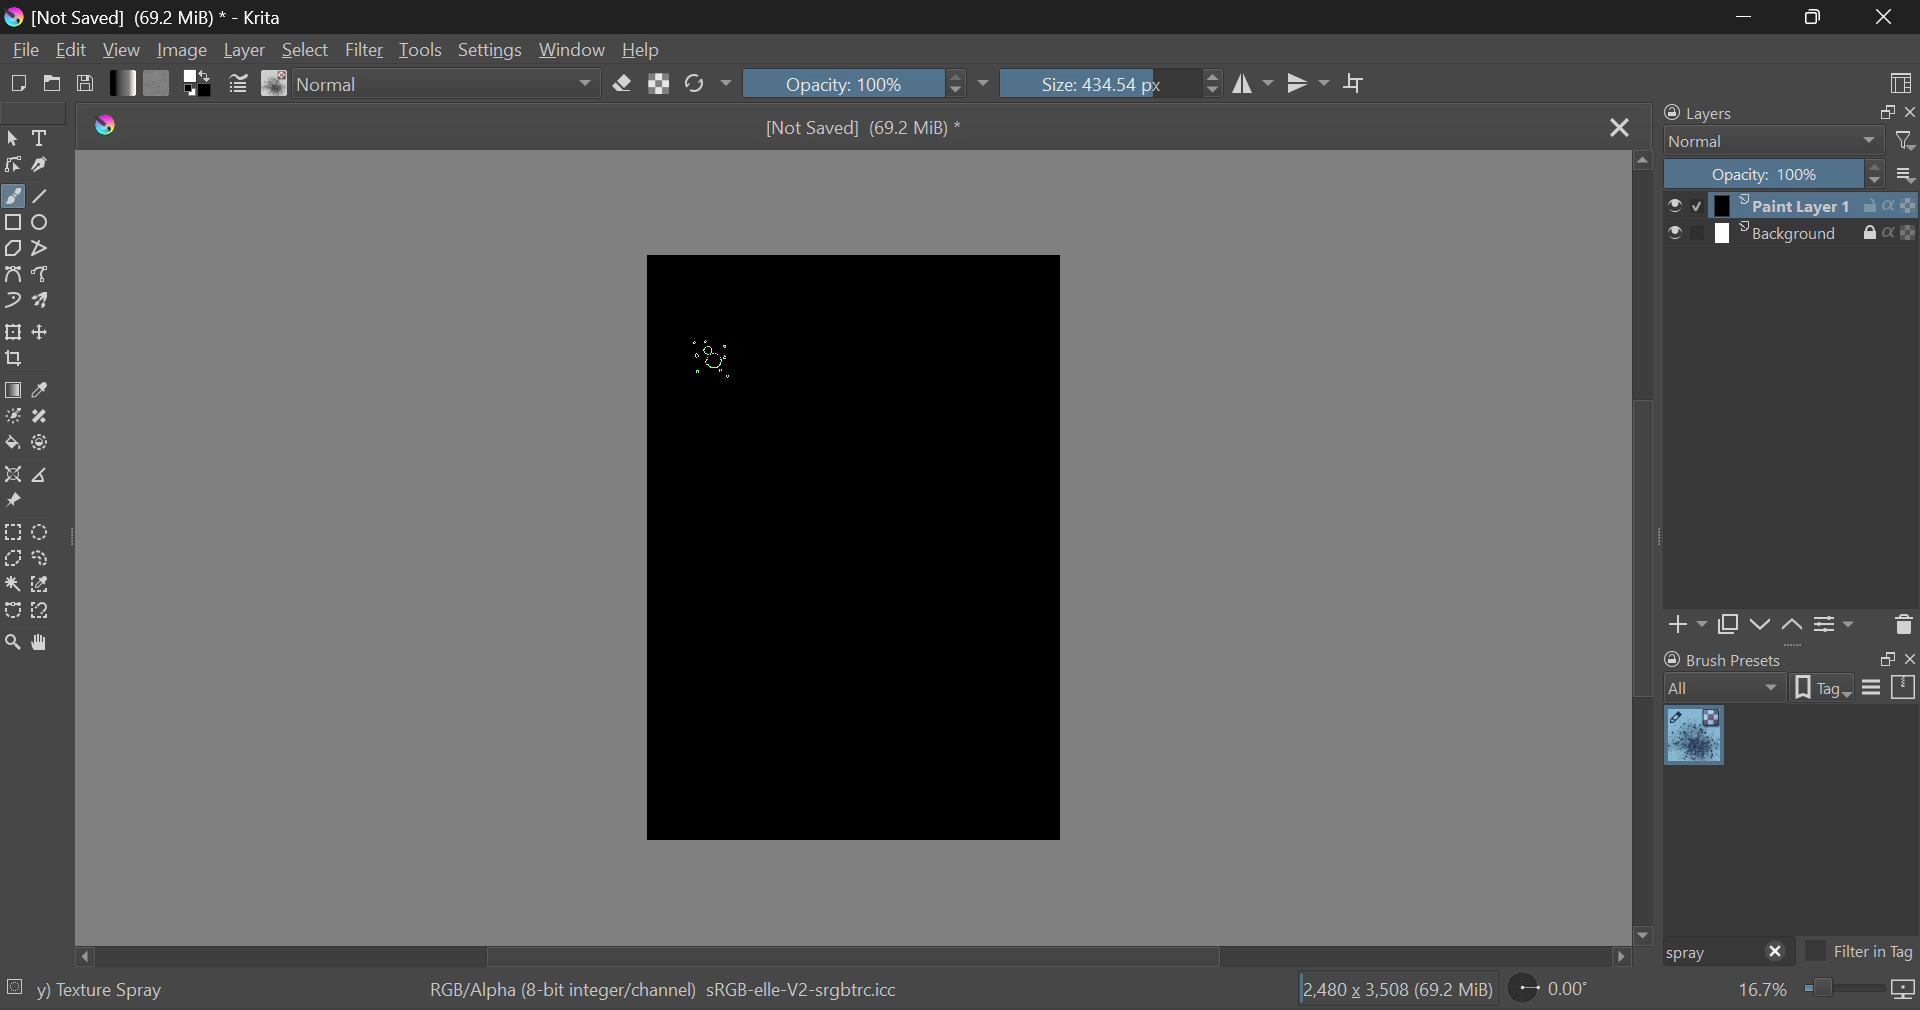 This screenshot has width=1920, height=1010. I want to click on Minimize, so click(1817, 15).